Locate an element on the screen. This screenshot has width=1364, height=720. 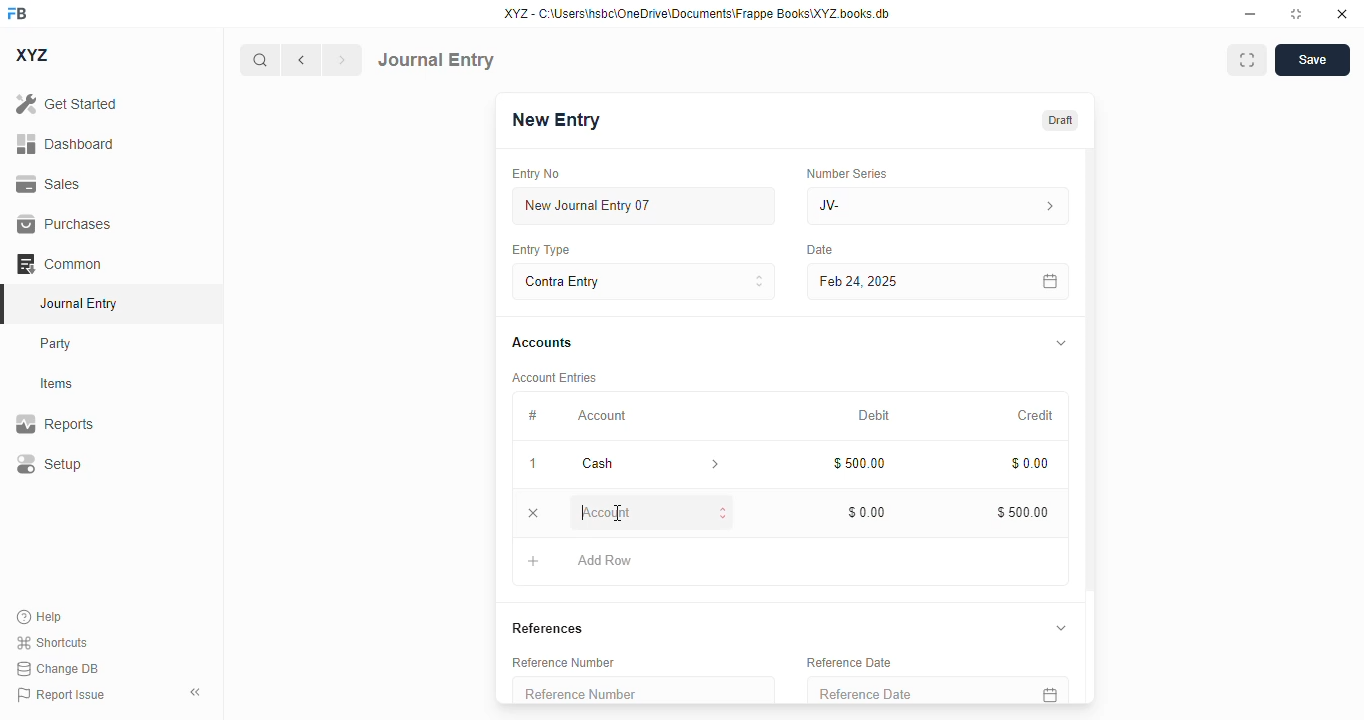
account is located at coordinates (602, 416).